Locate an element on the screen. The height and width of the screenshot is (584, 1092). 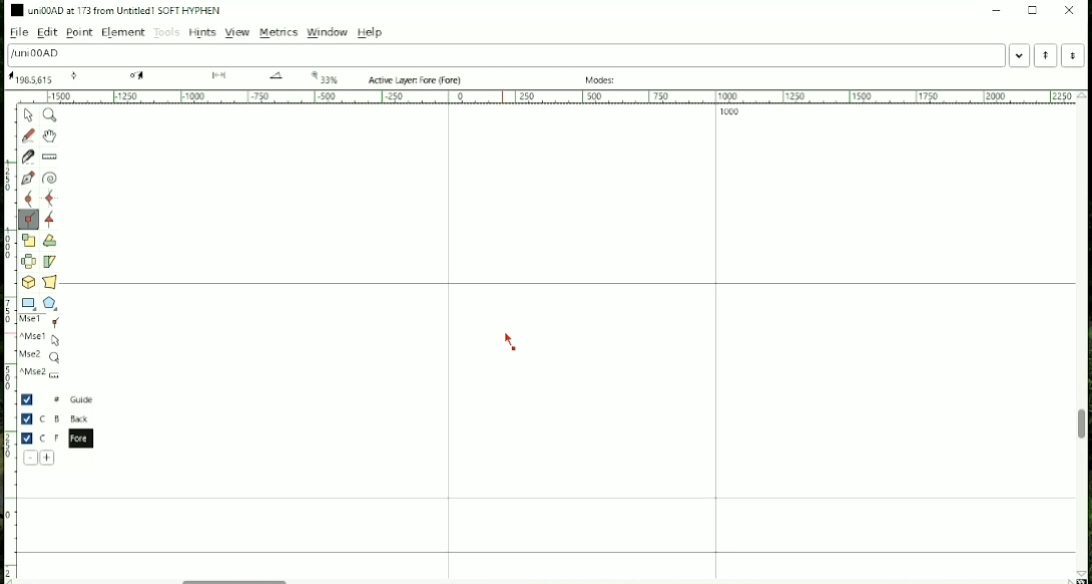
Close is located at coordinates (1070, 10).